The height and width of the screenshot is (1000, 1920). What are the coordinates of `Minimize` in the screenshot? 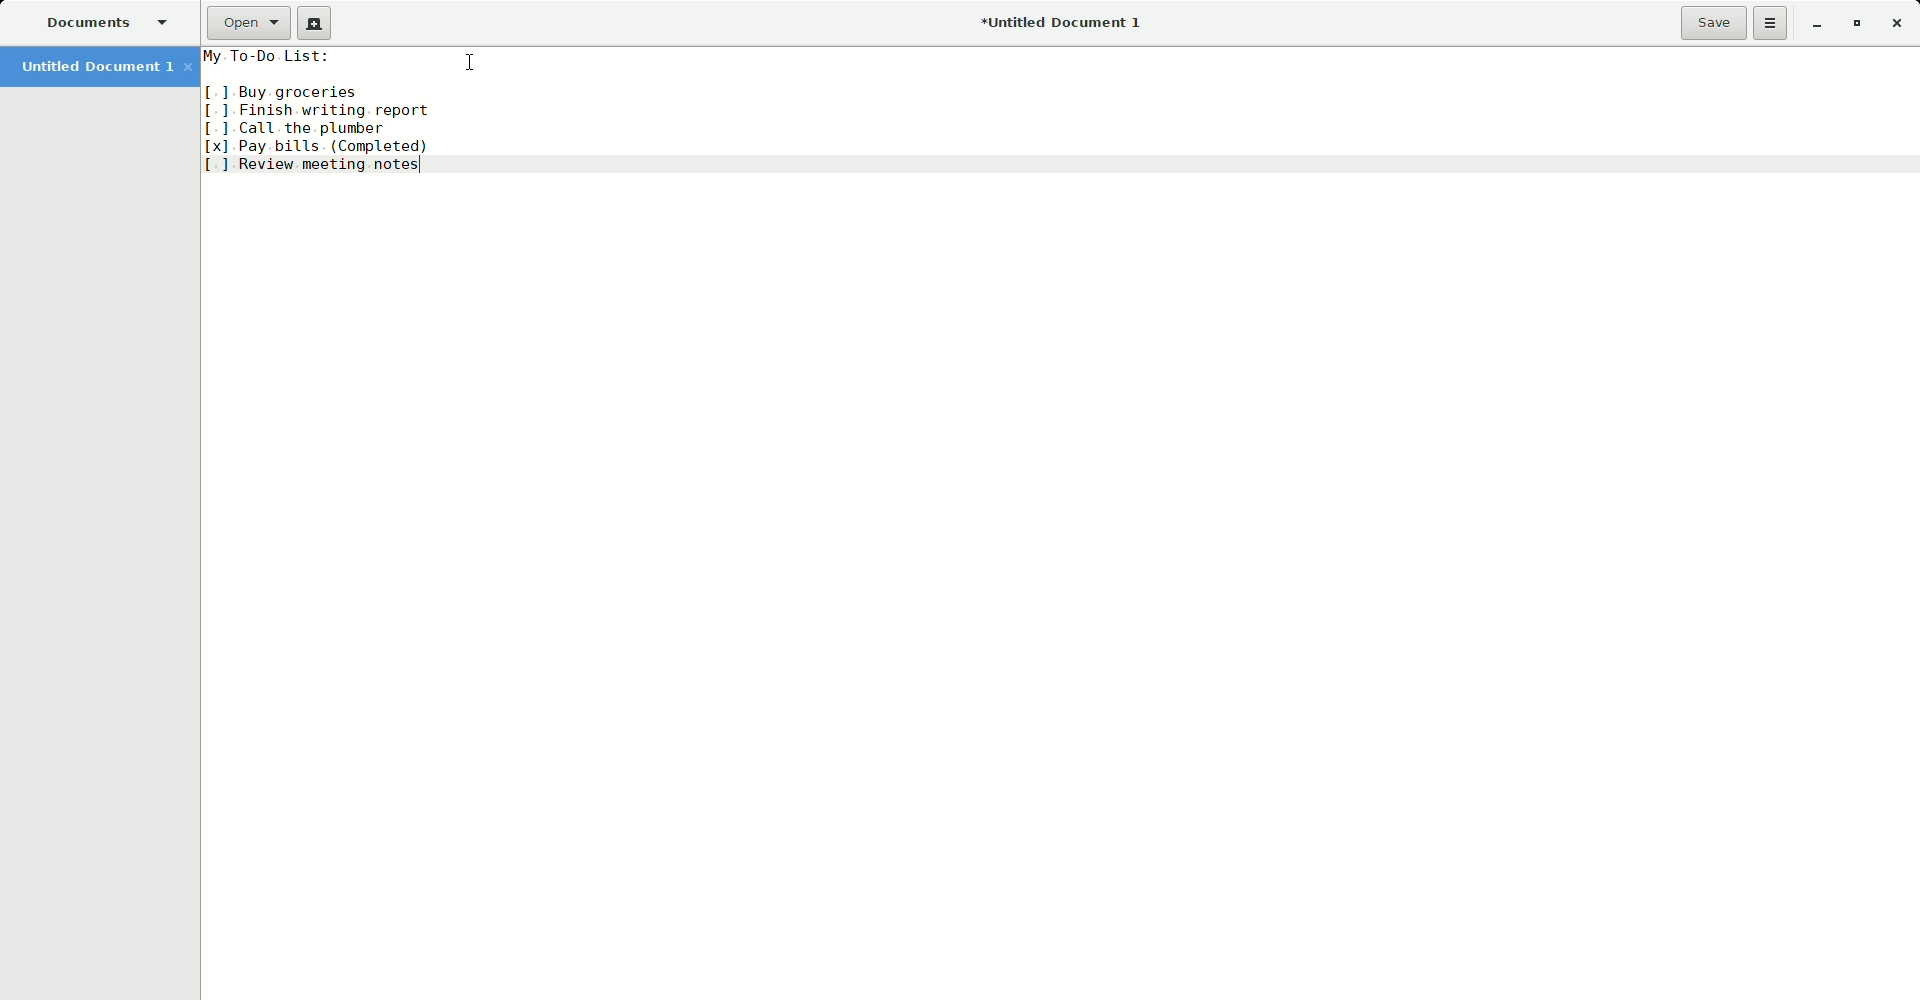 It's located at (1818, 24).